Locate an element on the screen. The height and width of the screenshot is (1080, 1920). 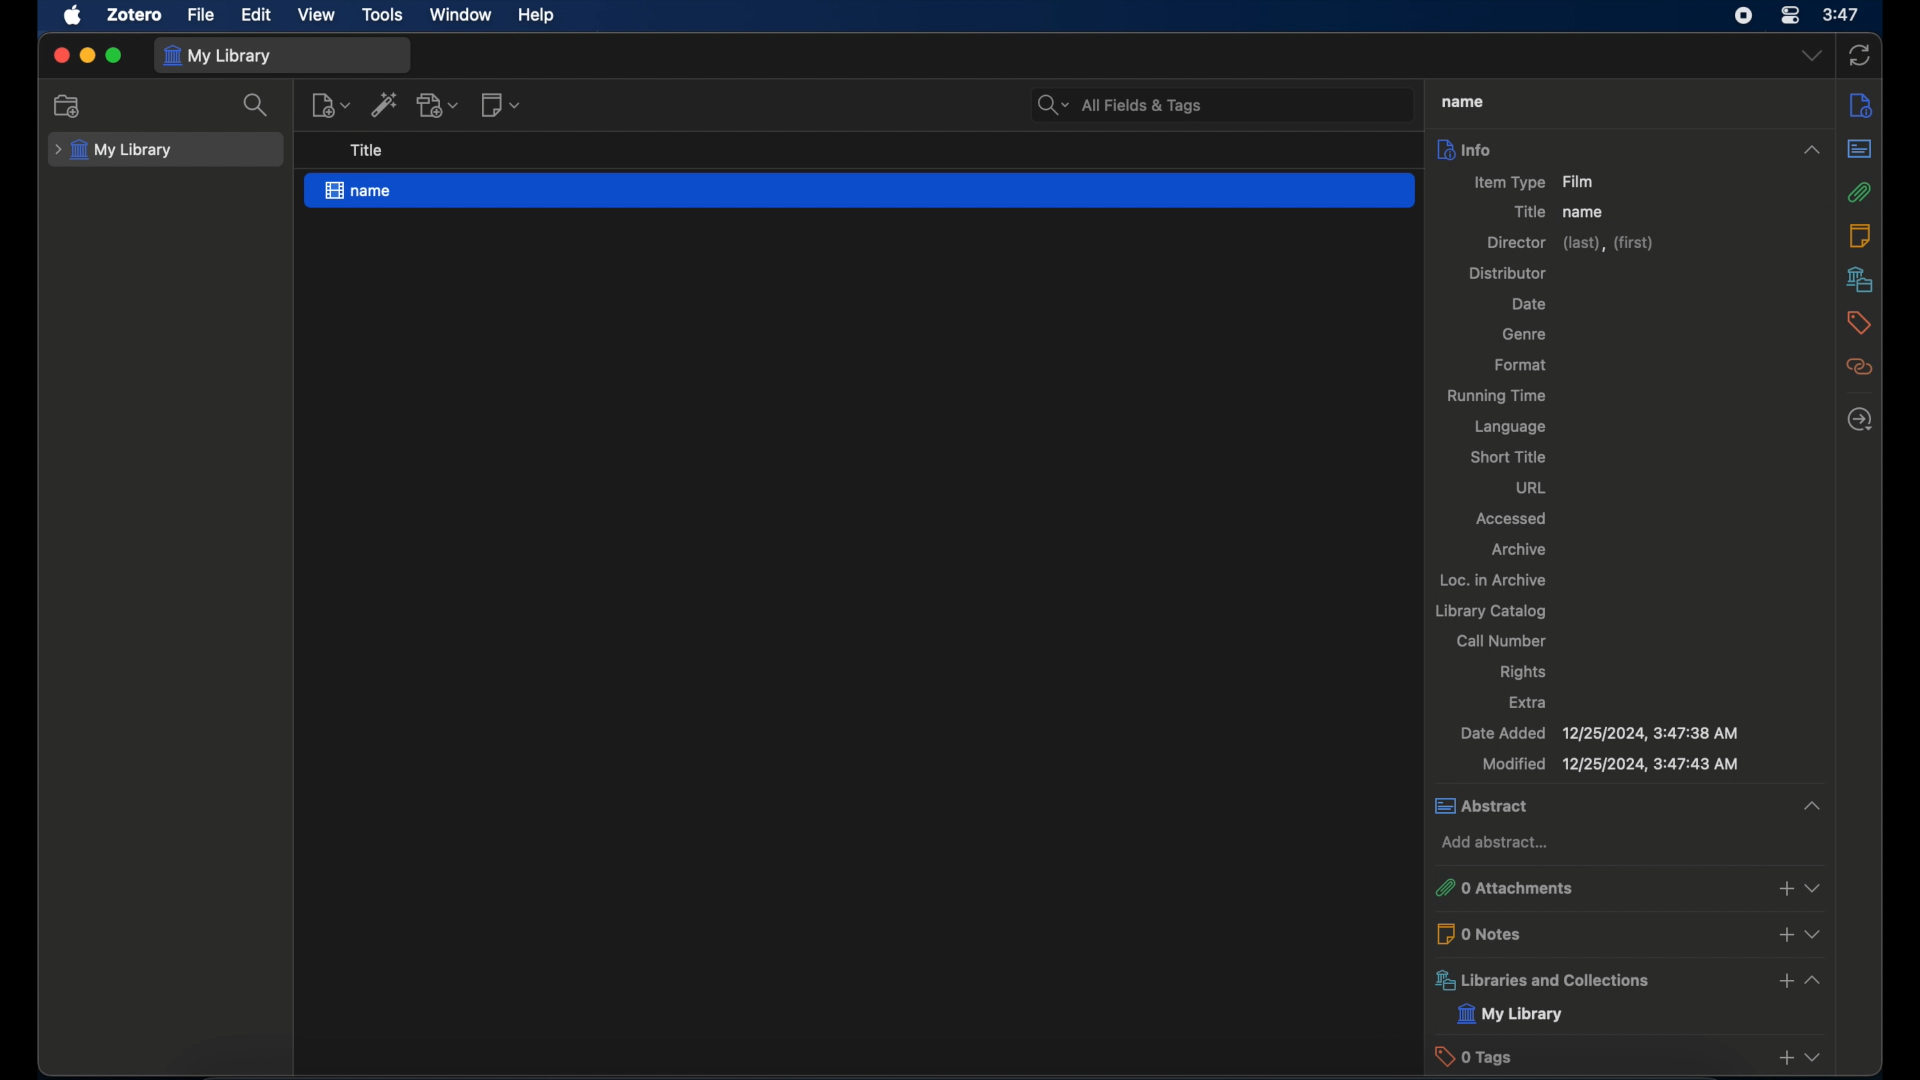
maximize is located at coordinates (115, 56).